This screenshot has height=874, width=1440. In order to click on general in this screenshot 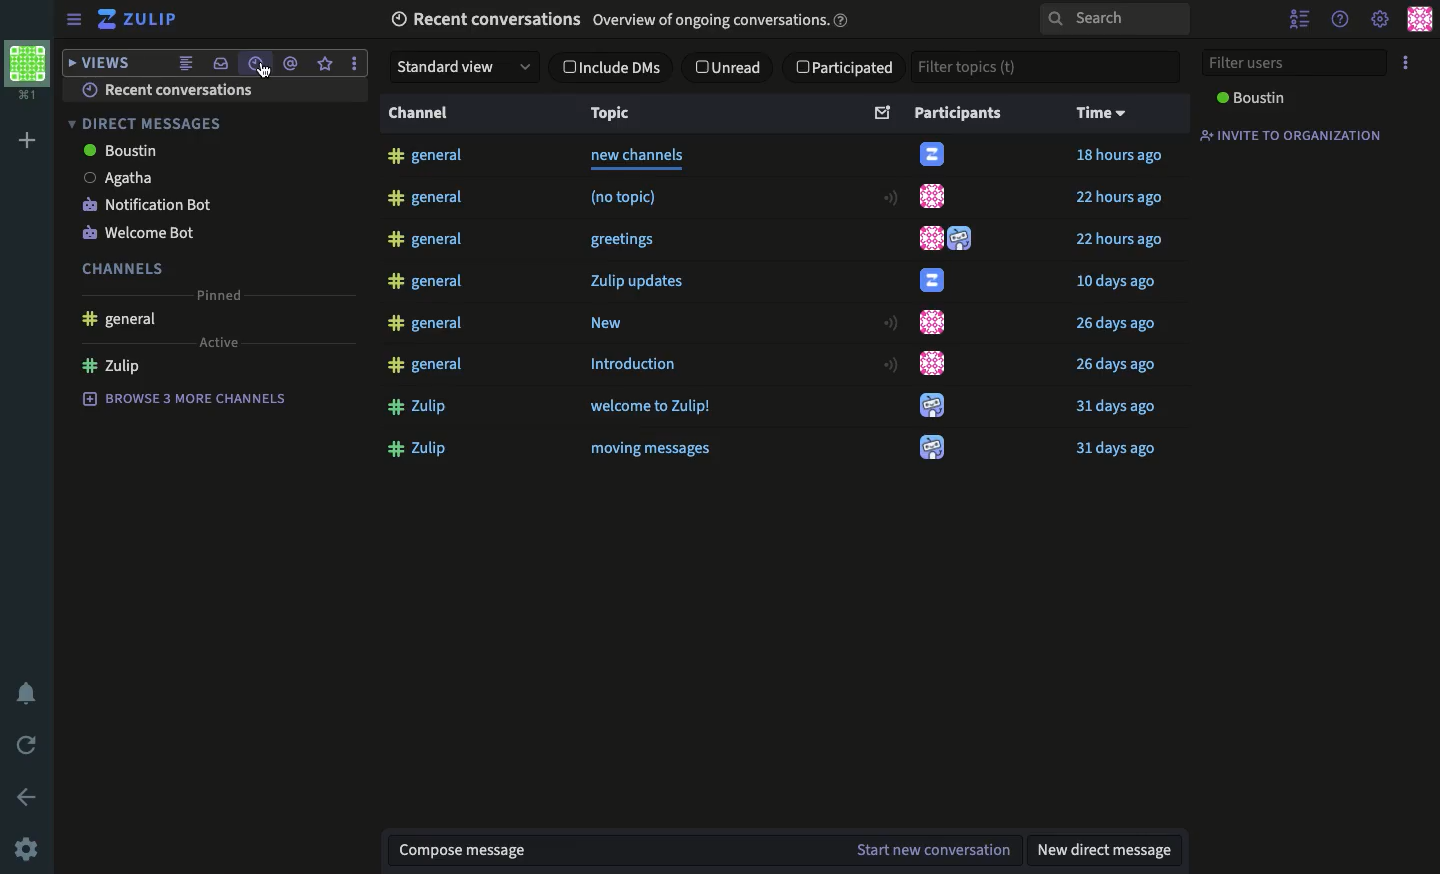, I will do `click(425, 156)`.